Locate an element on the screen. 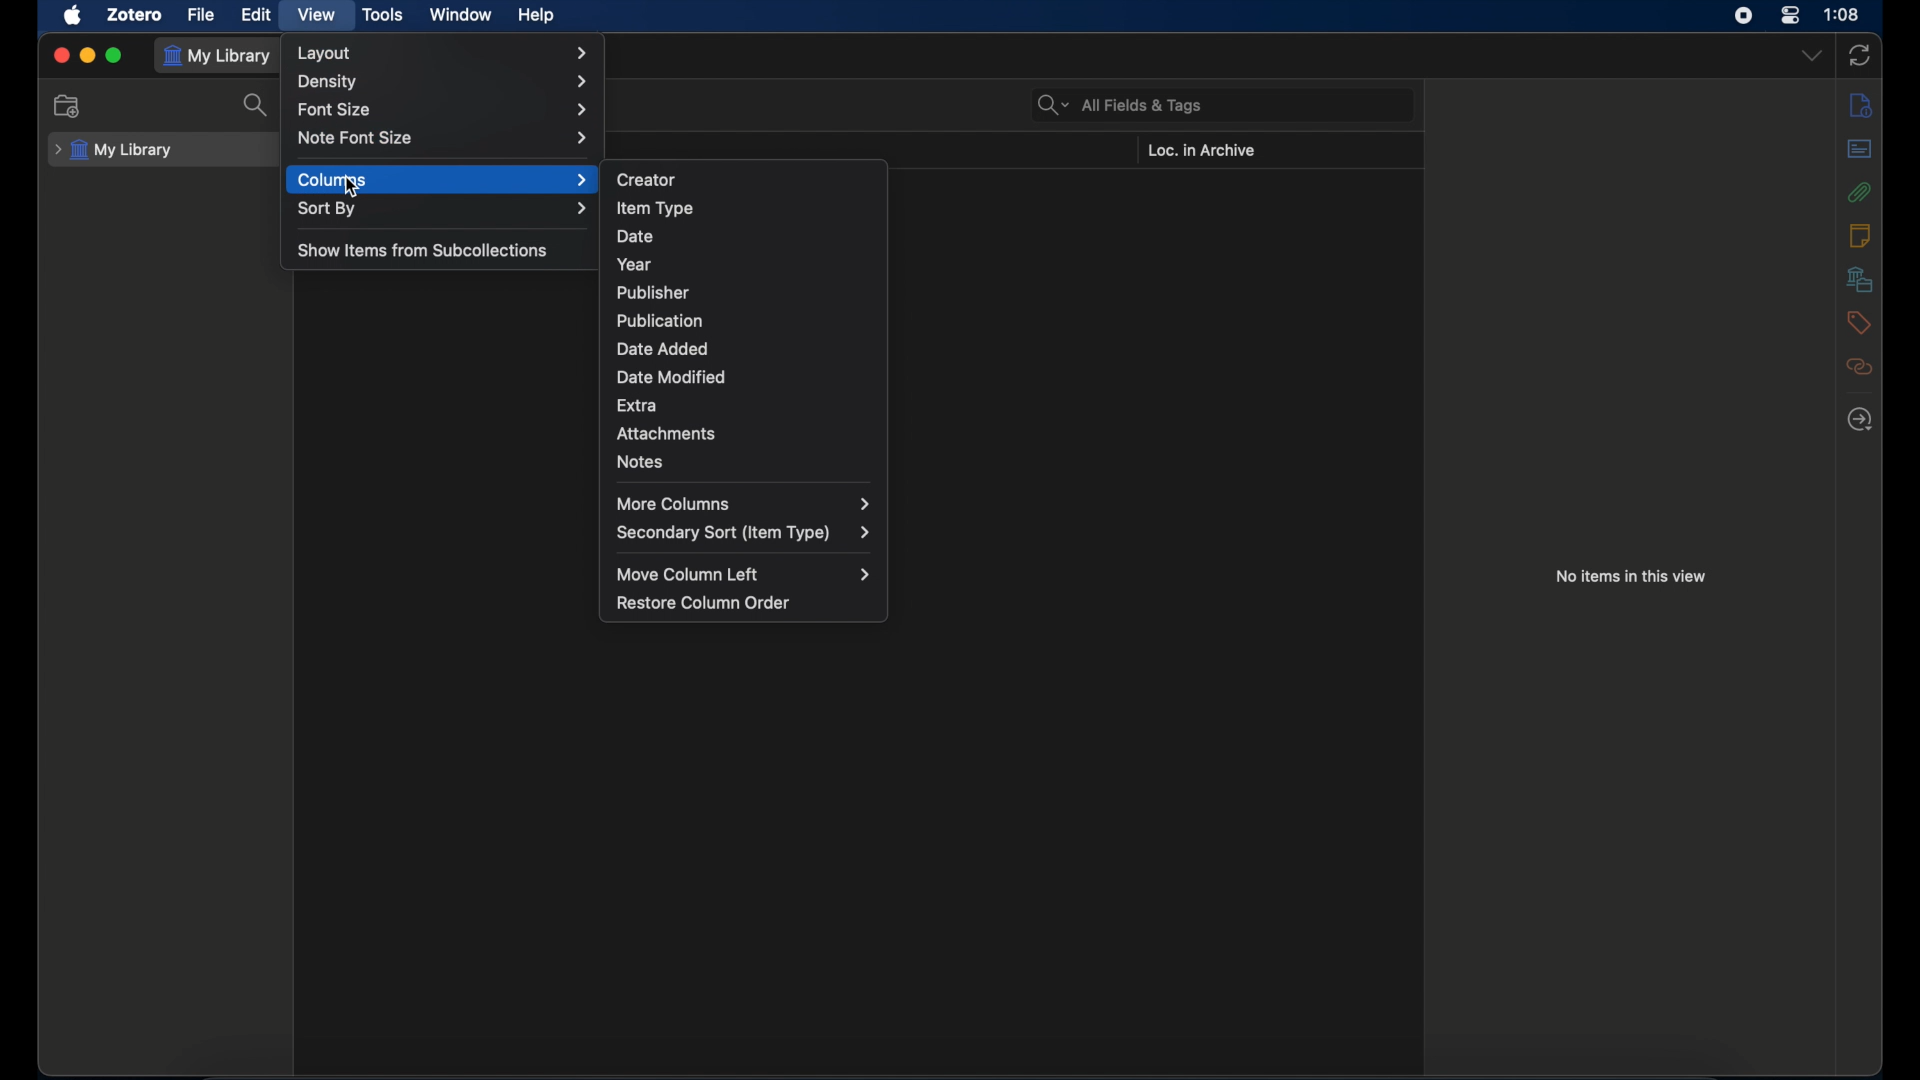 Image resolution: width=1920 pixels, height=1080 pixels. font size is located at coordinates (444, 111).